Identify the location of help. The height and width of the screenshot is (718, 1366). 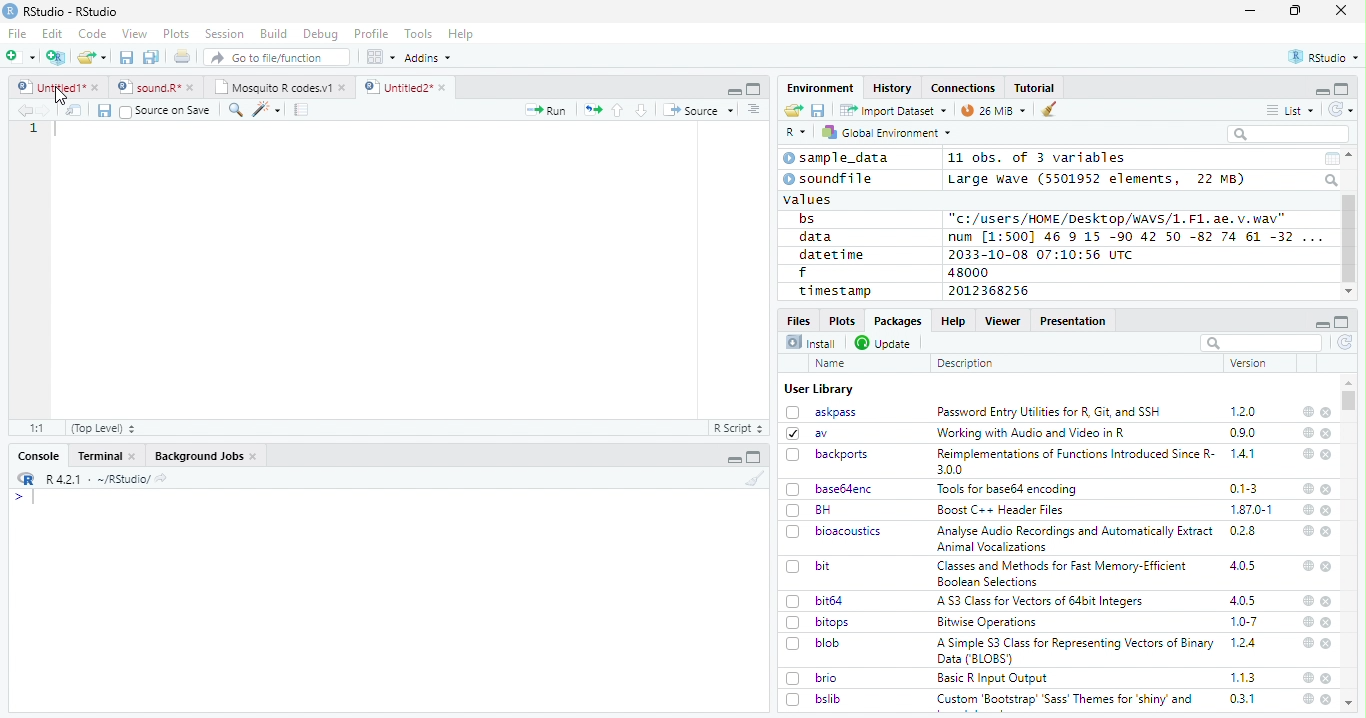
(1307, 600).